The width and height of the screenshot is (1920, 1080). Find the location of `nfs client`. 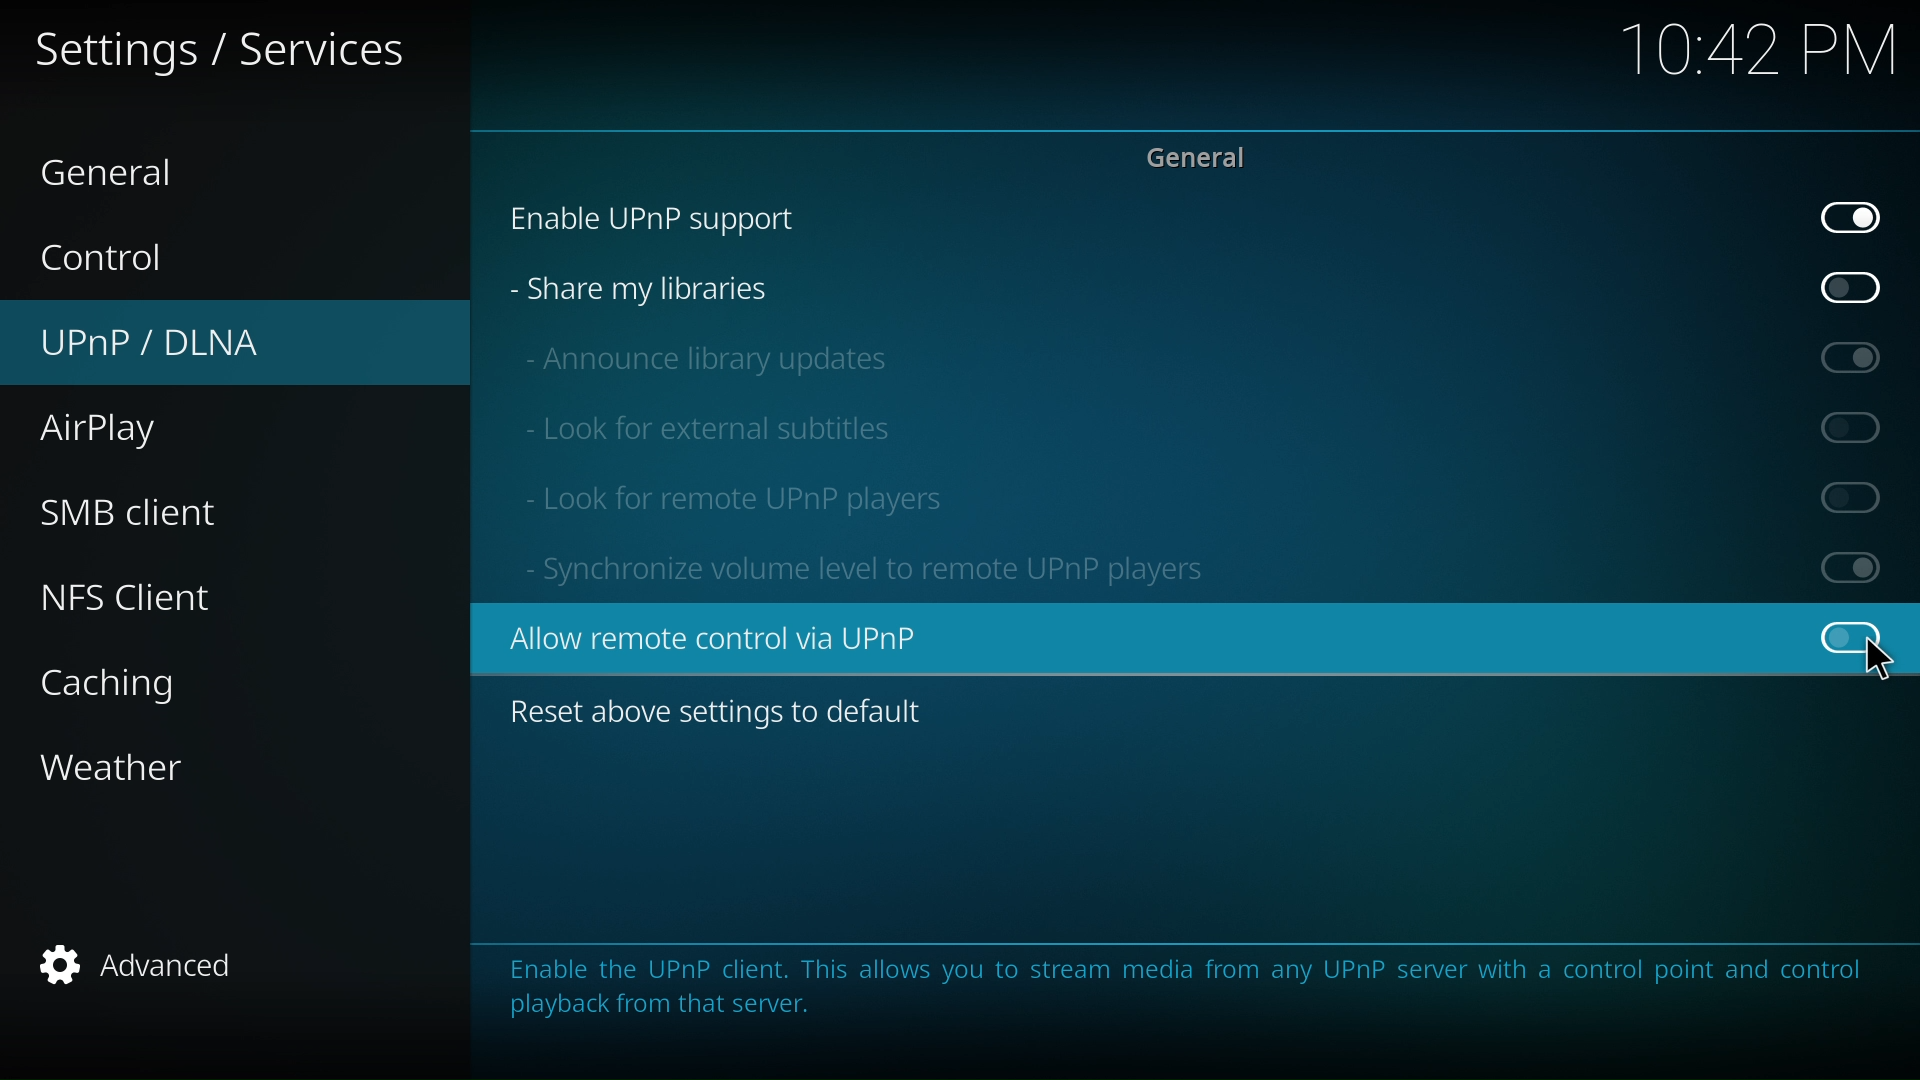

nfs client is located at coordinates (144, 601).